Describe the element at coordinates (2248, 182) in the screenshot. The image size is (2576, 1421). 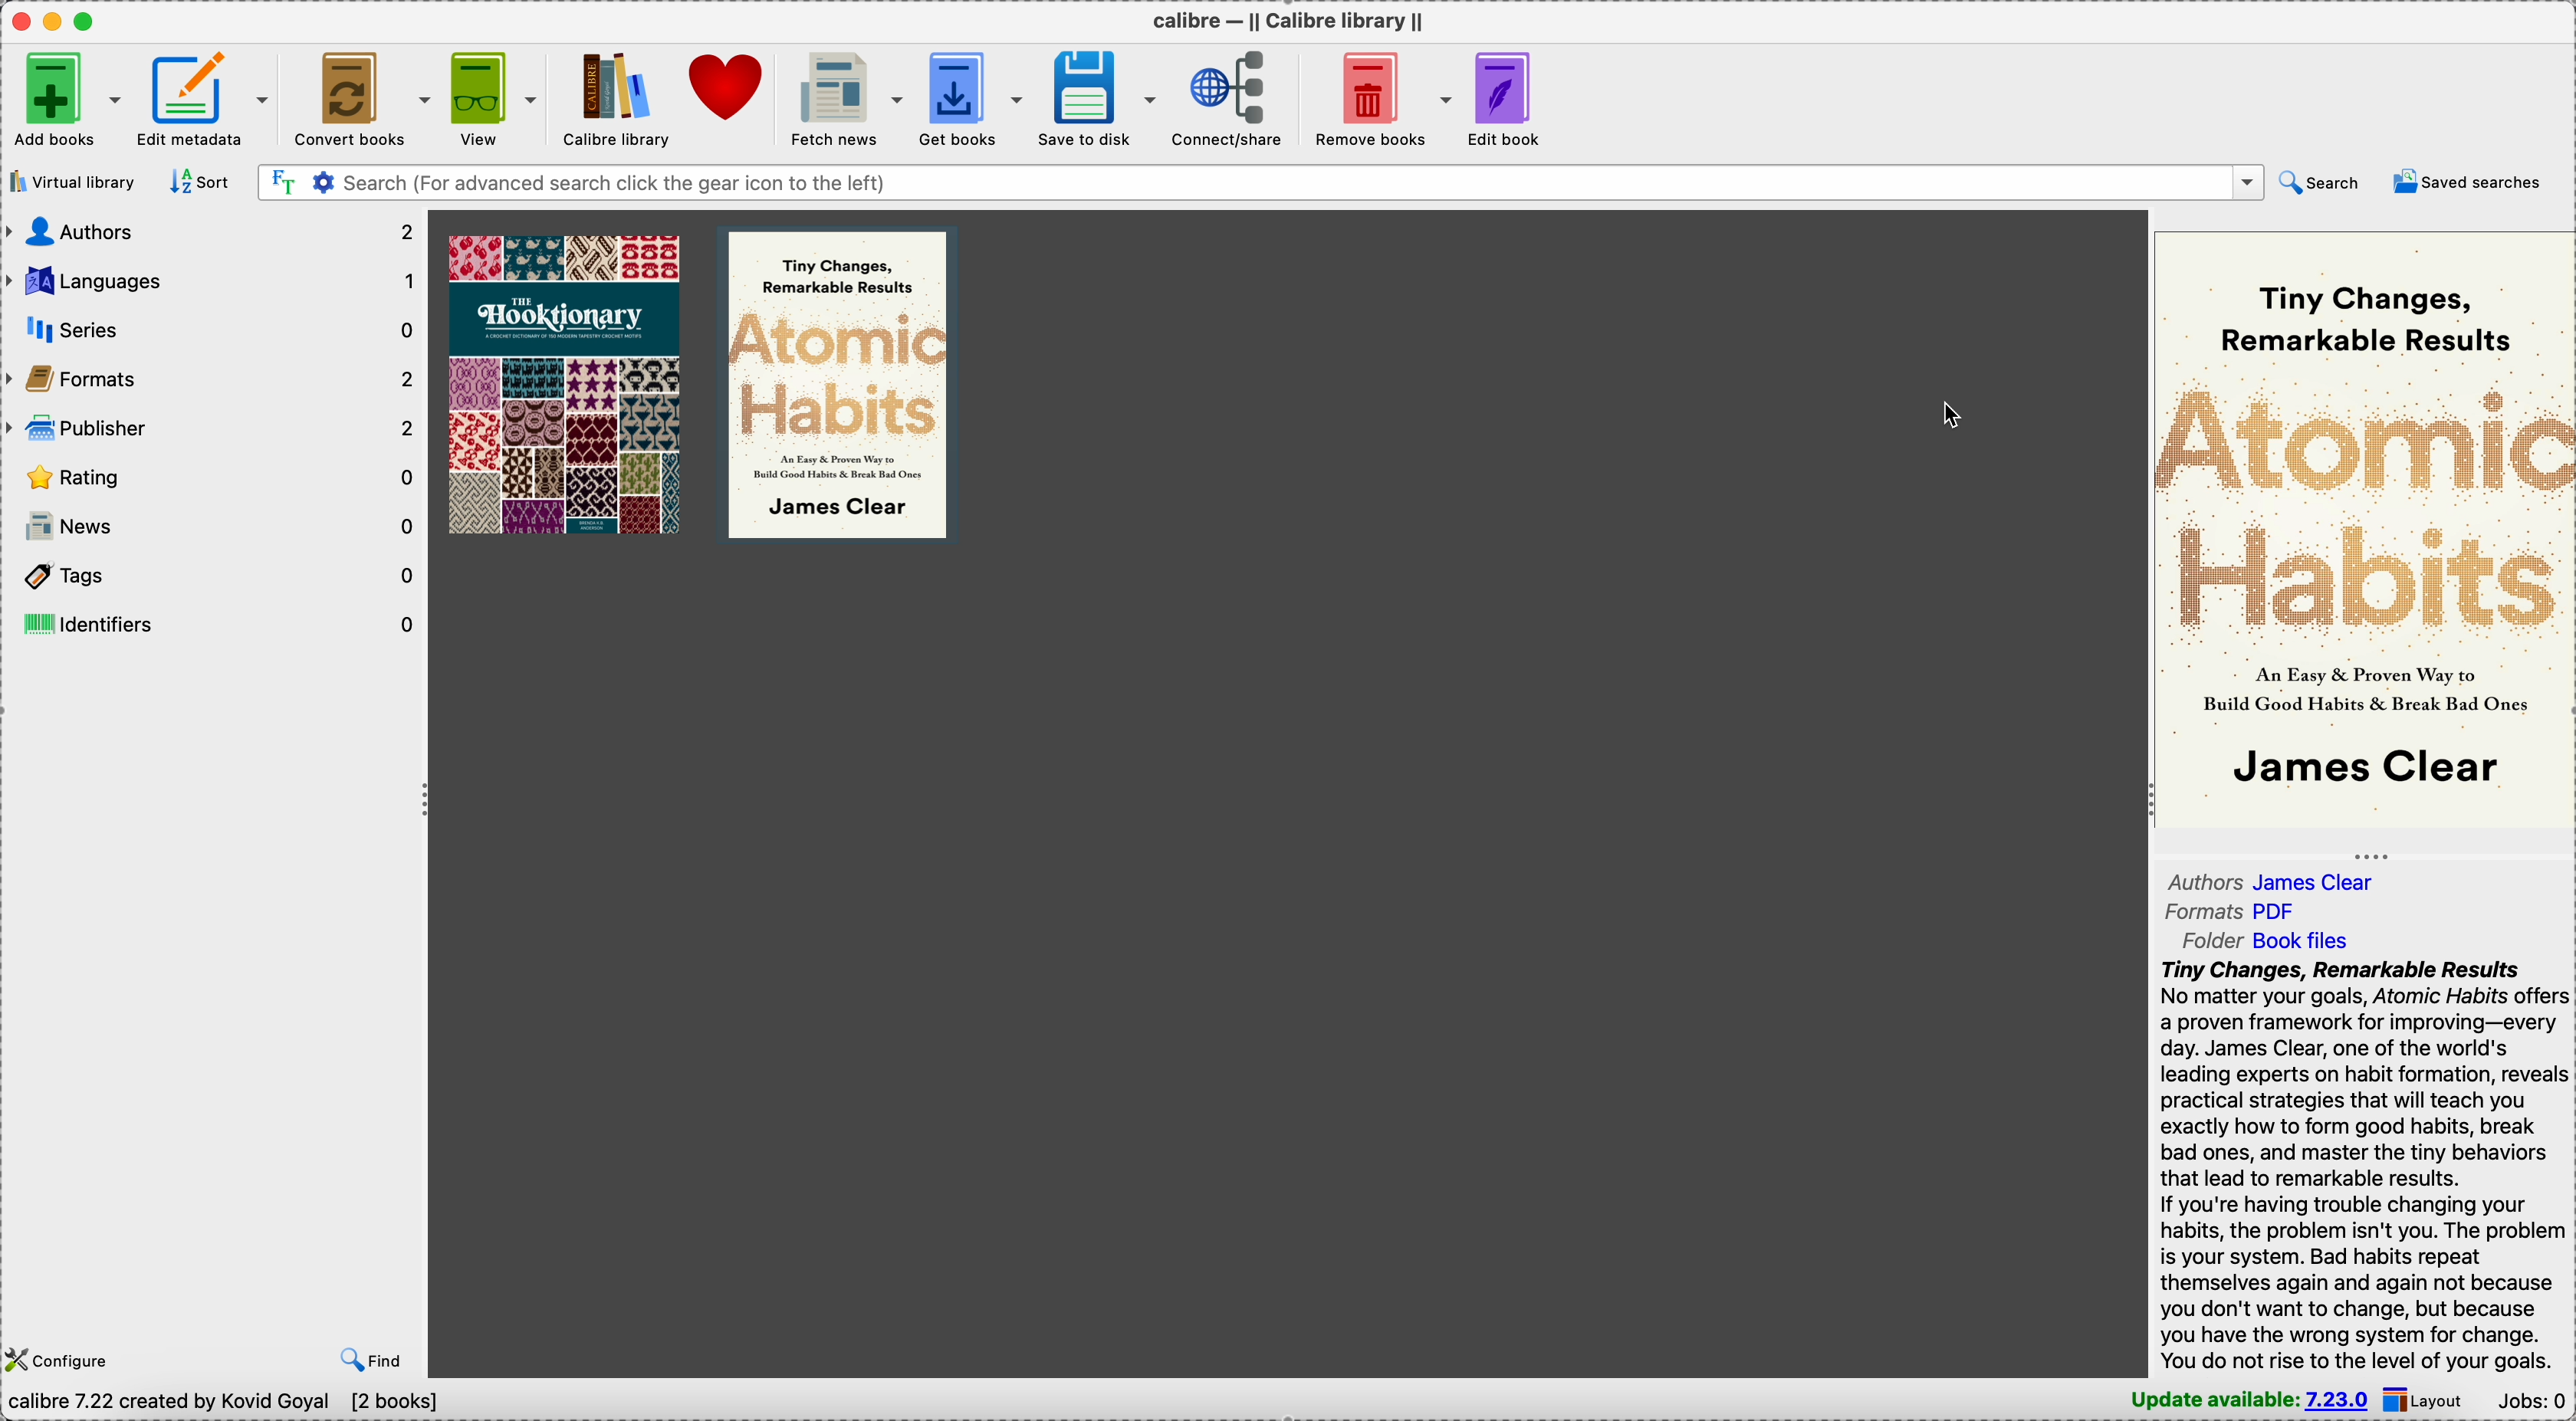
I see `drop down` at that location.